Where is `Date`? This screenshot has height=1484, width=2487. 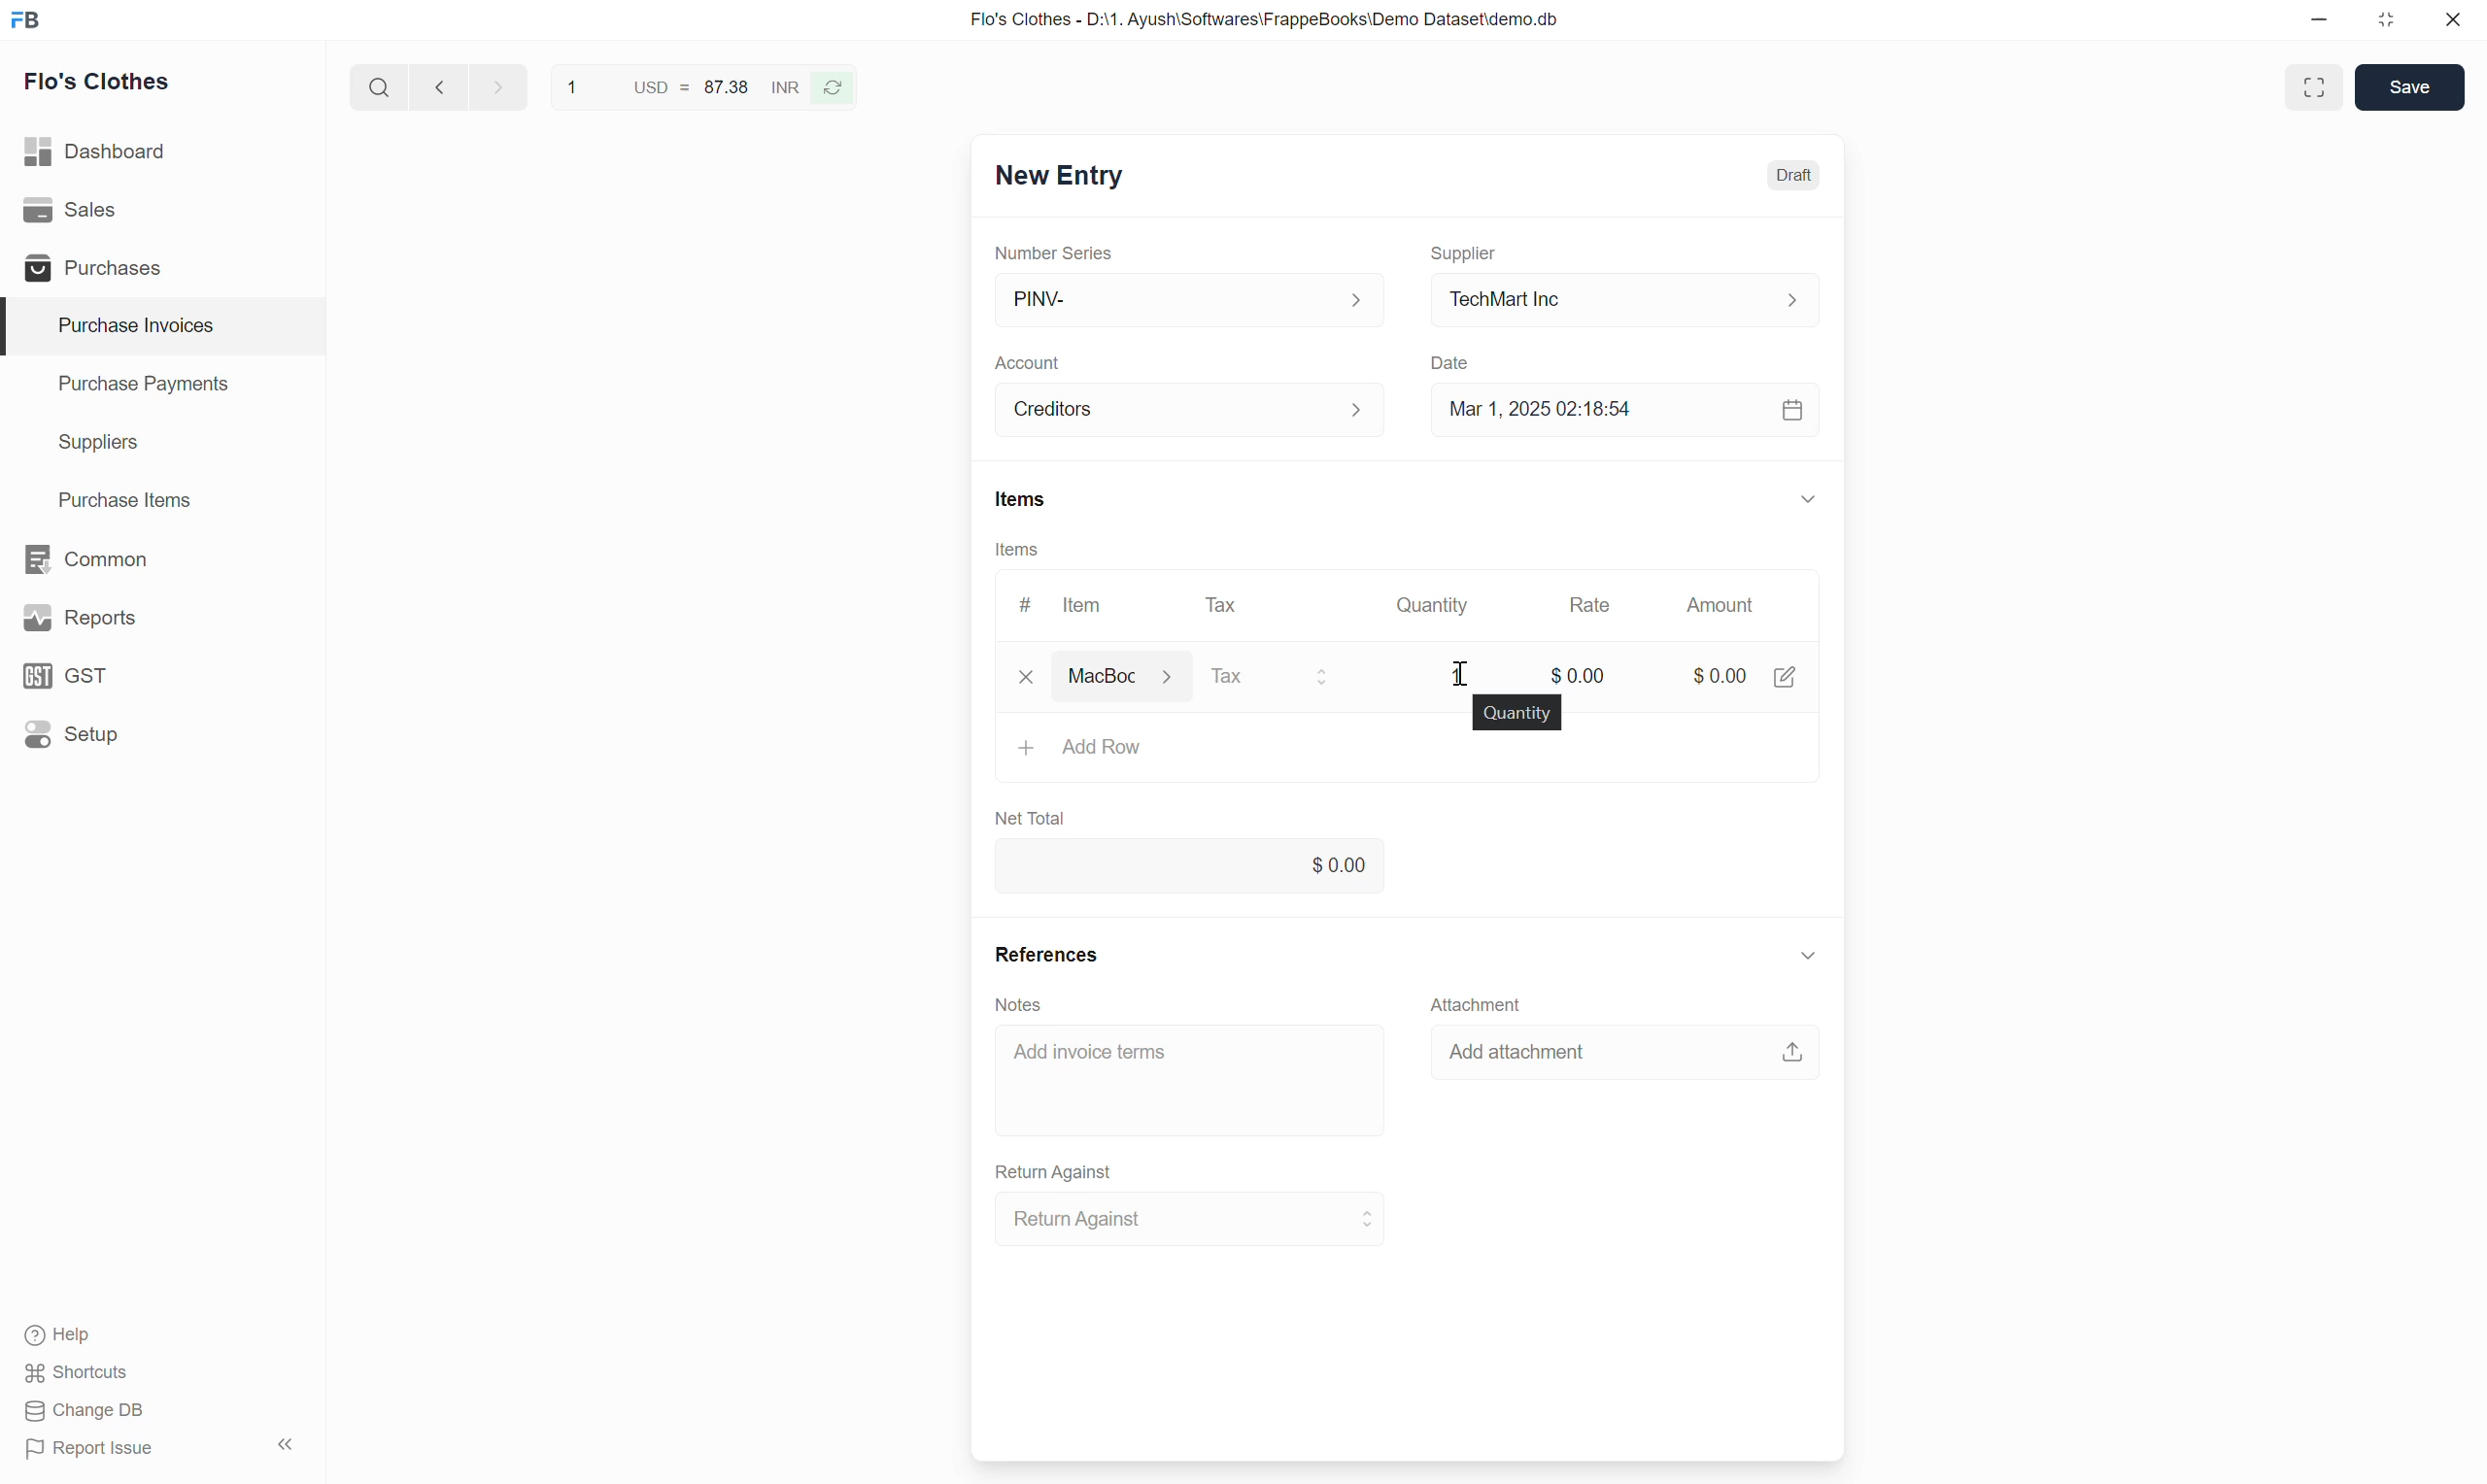 Date is located at coordinates (1452, 364).